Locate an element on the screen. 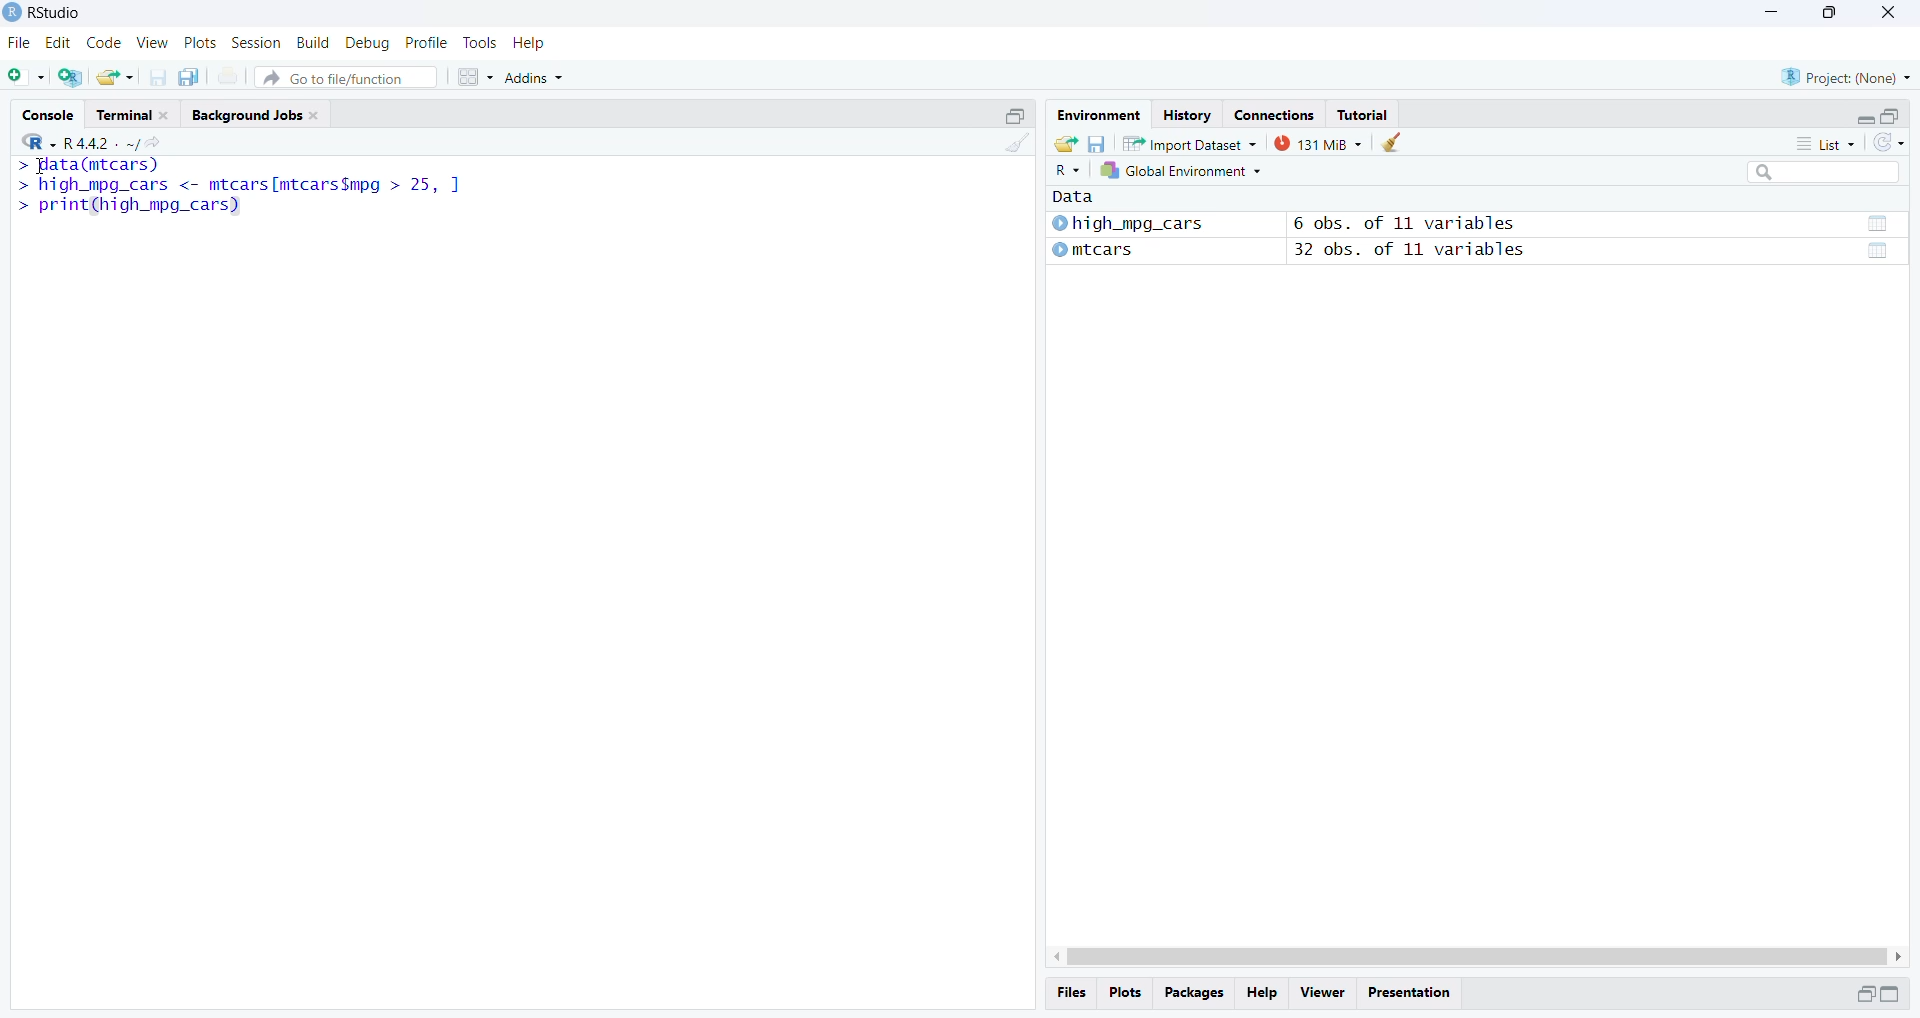 The width and height of the screenshot is (1920, 1018). List is located at coordinates (1825, 142).